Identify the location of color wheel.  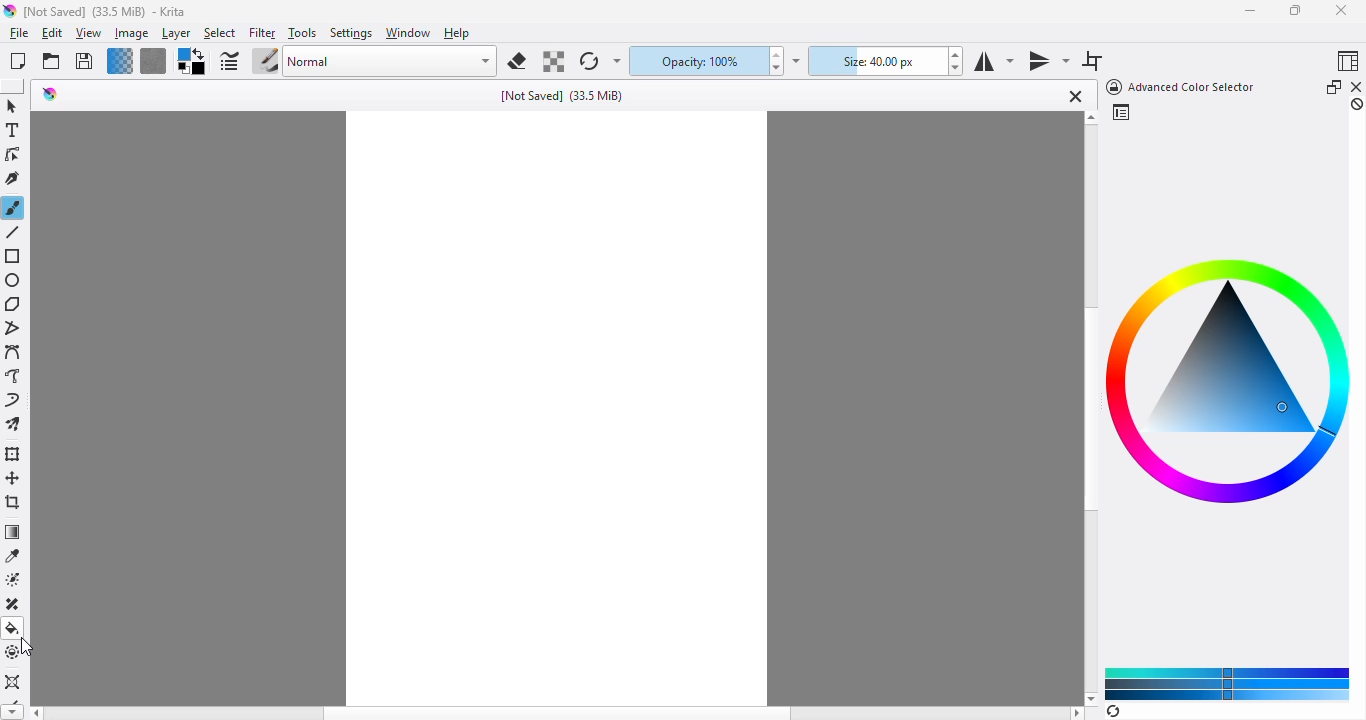
(1222, 379).